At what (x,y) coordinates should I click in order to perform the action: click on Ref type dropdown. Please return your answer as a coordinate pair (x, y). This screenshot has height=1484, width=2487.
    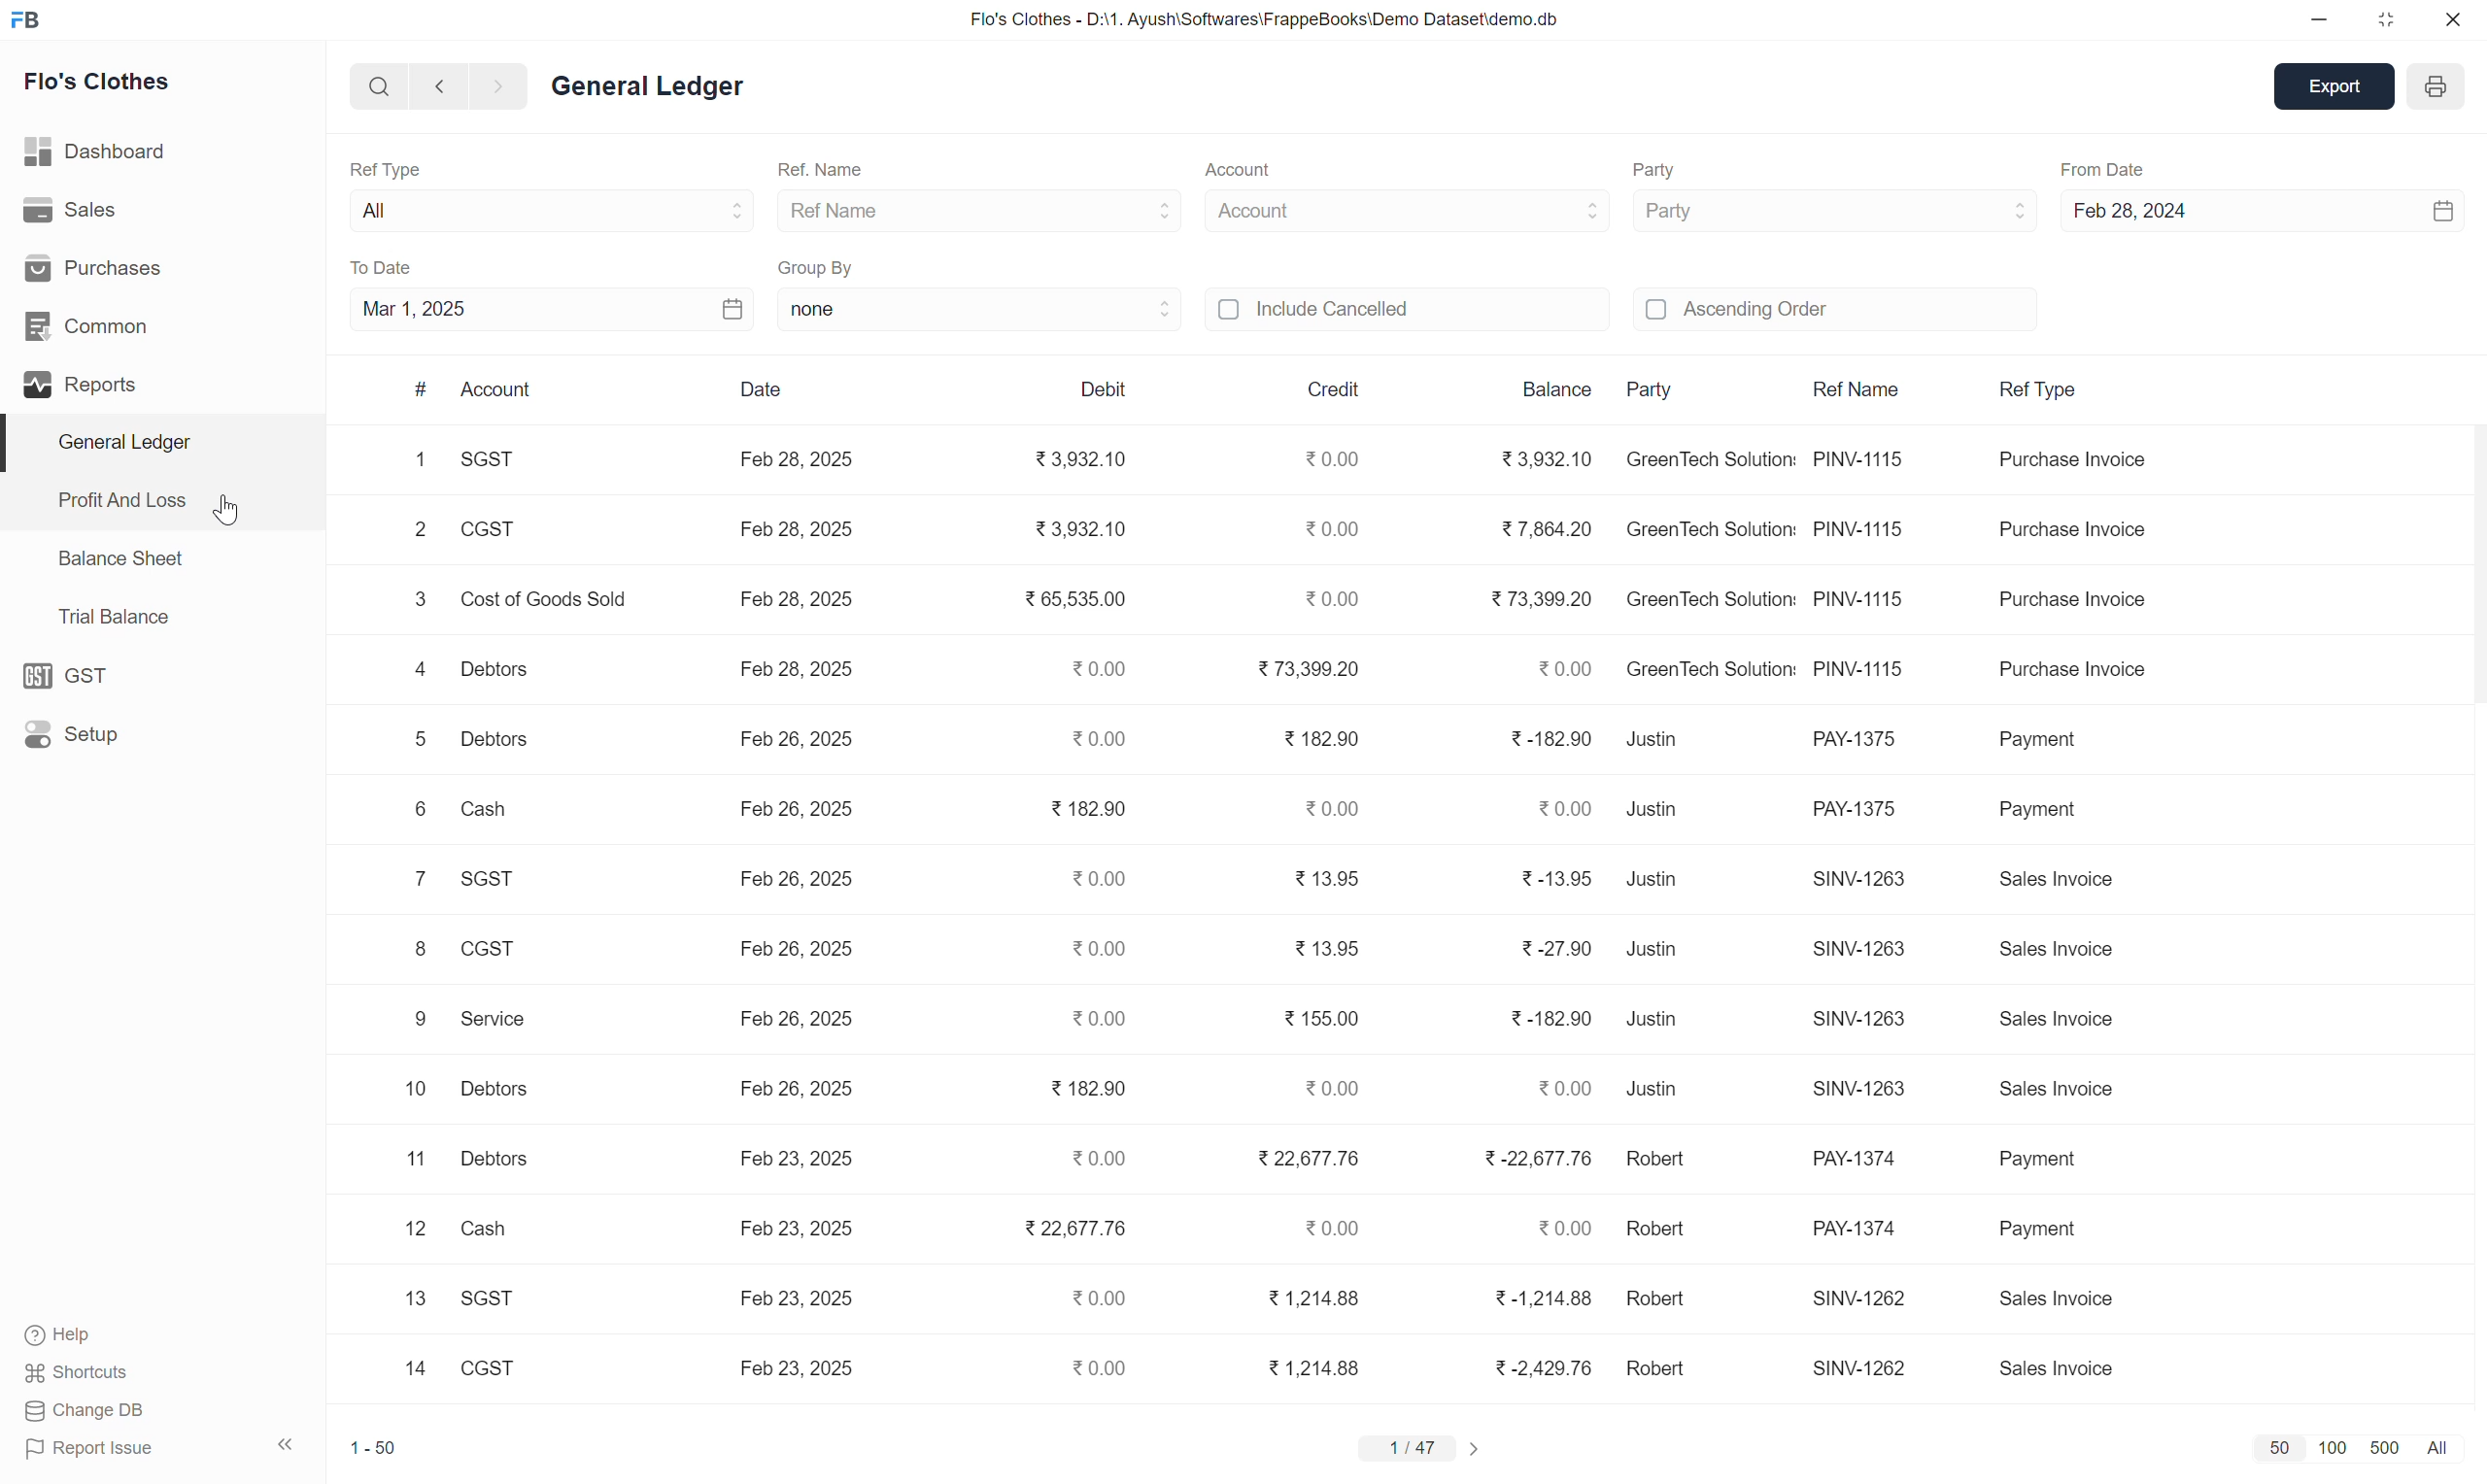
    Looking at the image, I should click on (681, 216).